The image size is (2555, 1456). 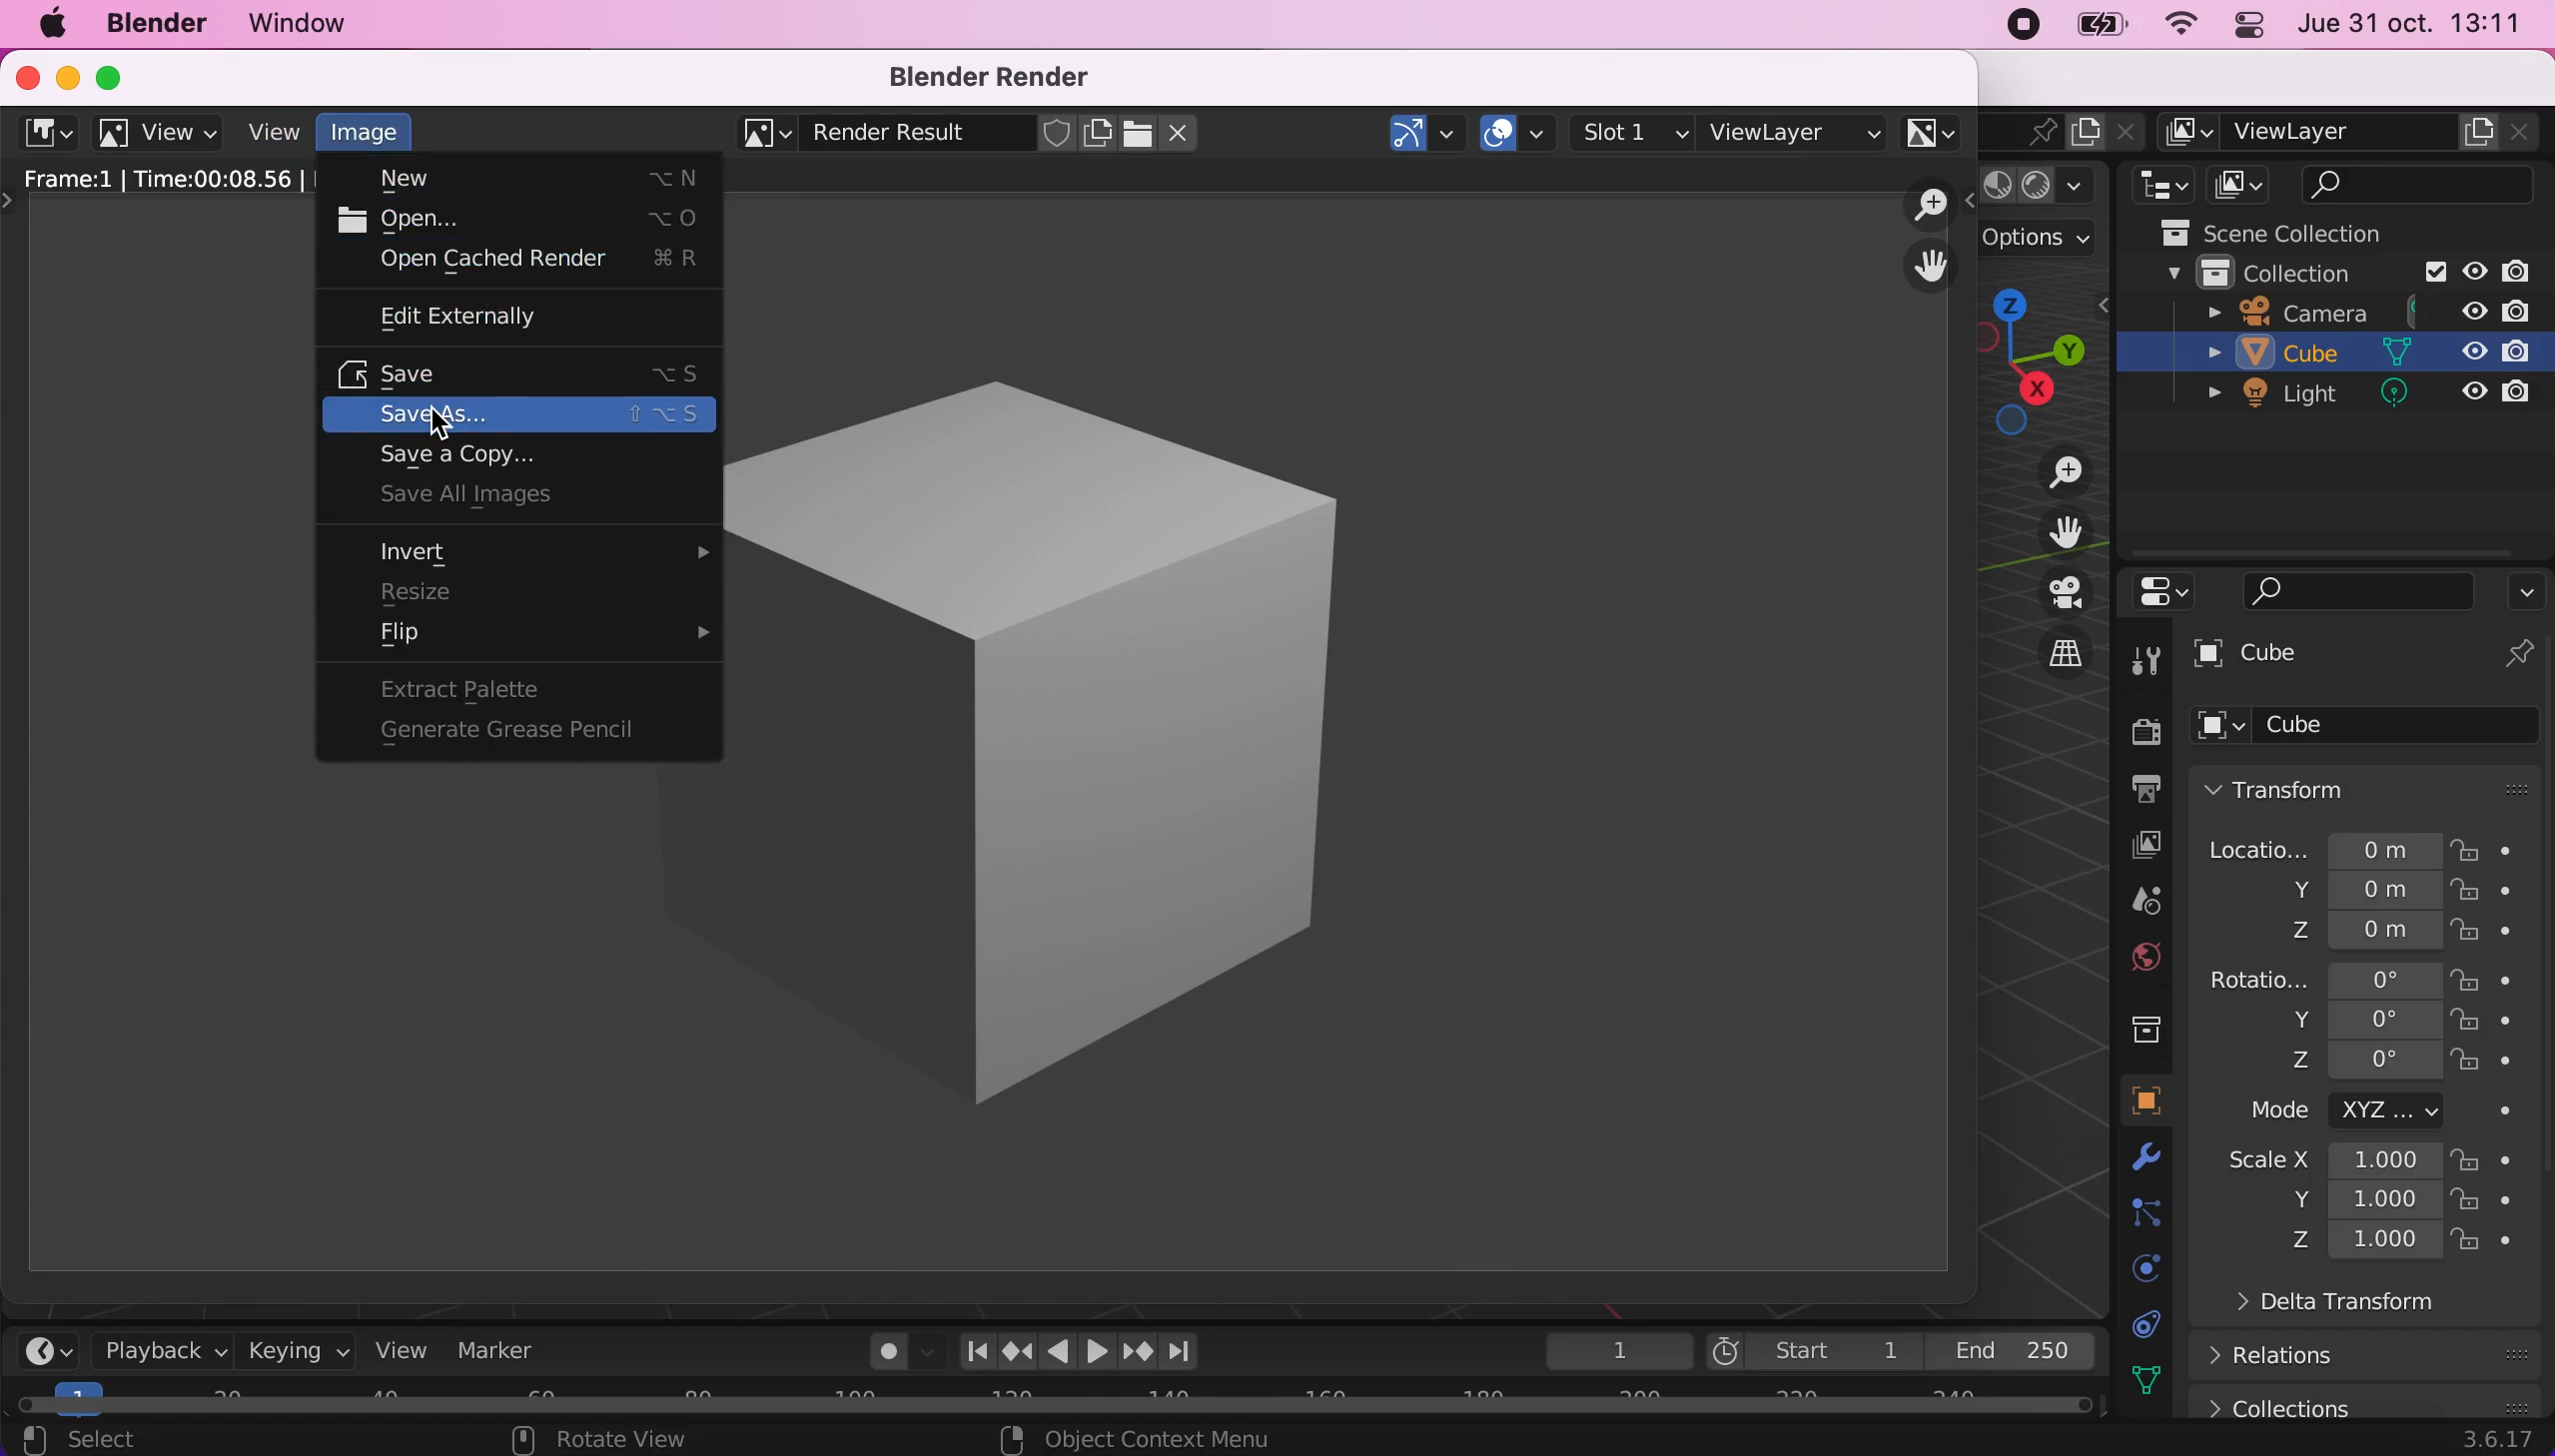 What do you see at coordinates (1932, 205) in the screenshot?
I see `zoom in/out` at bounding box center [1932, 205].